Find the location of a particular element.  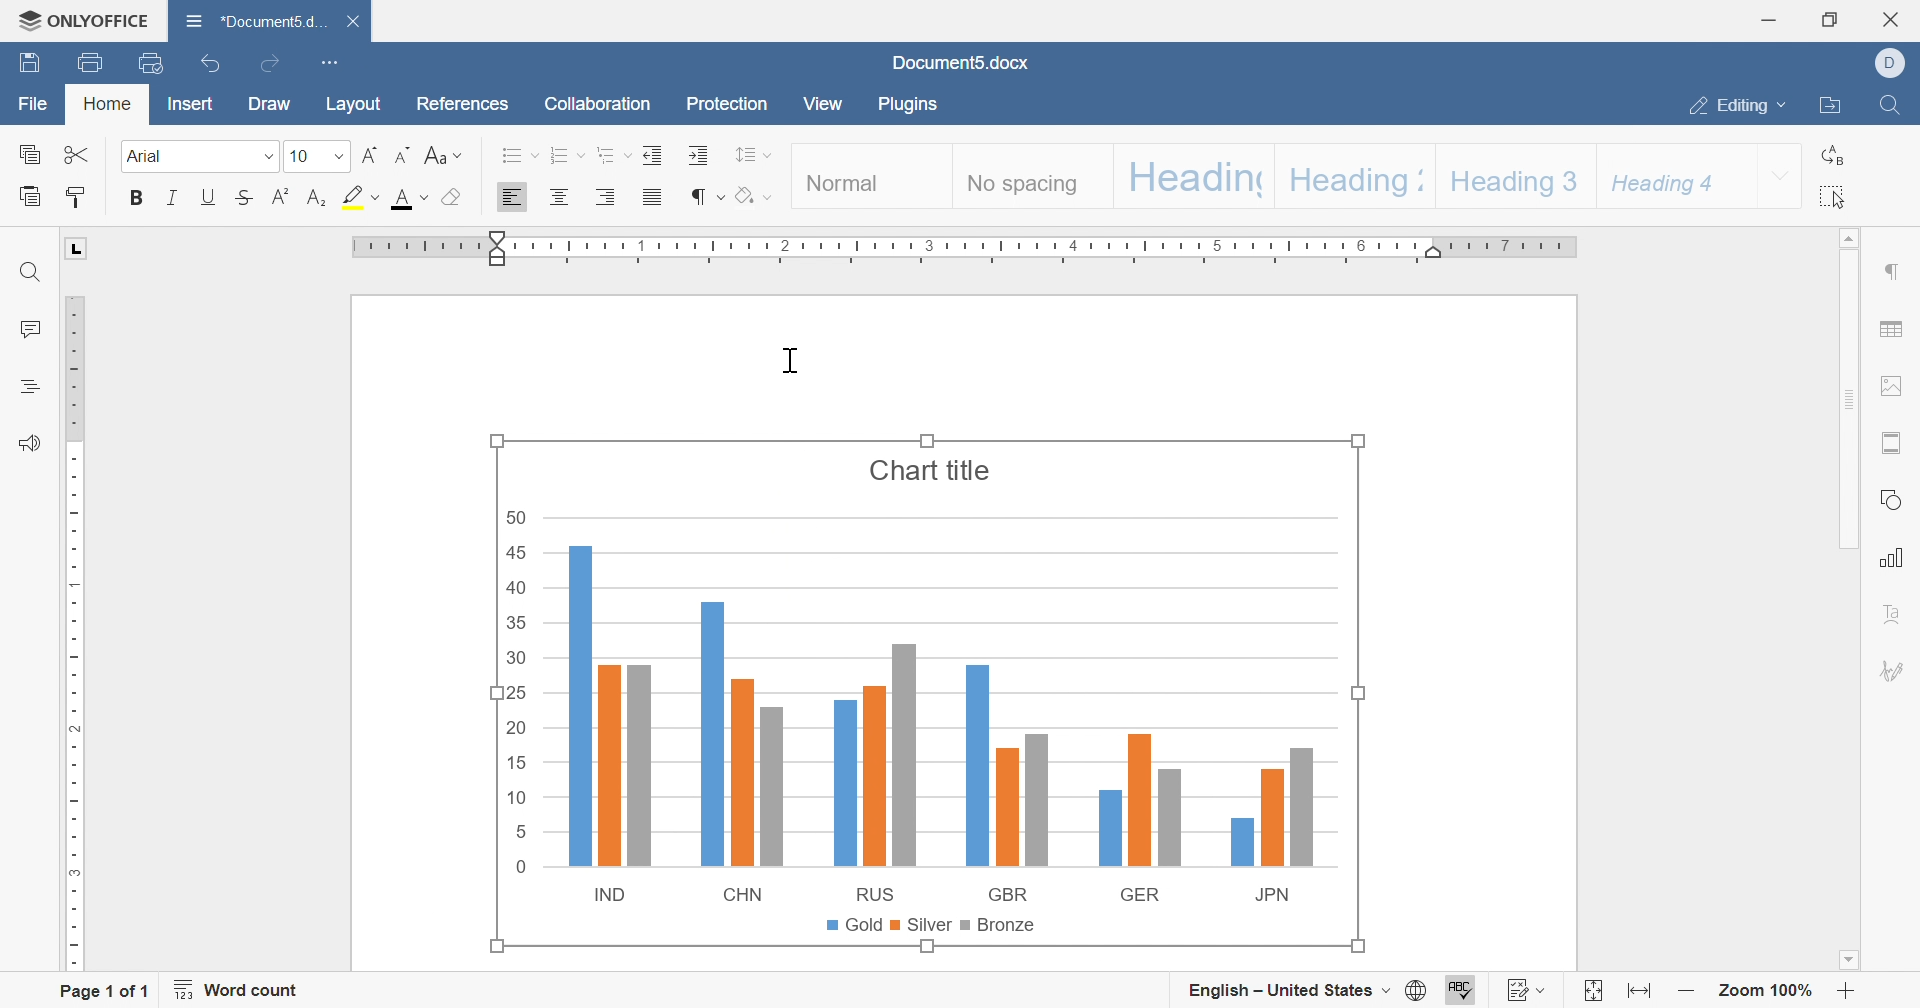

zoom in is located at coordinates (1848, 991).